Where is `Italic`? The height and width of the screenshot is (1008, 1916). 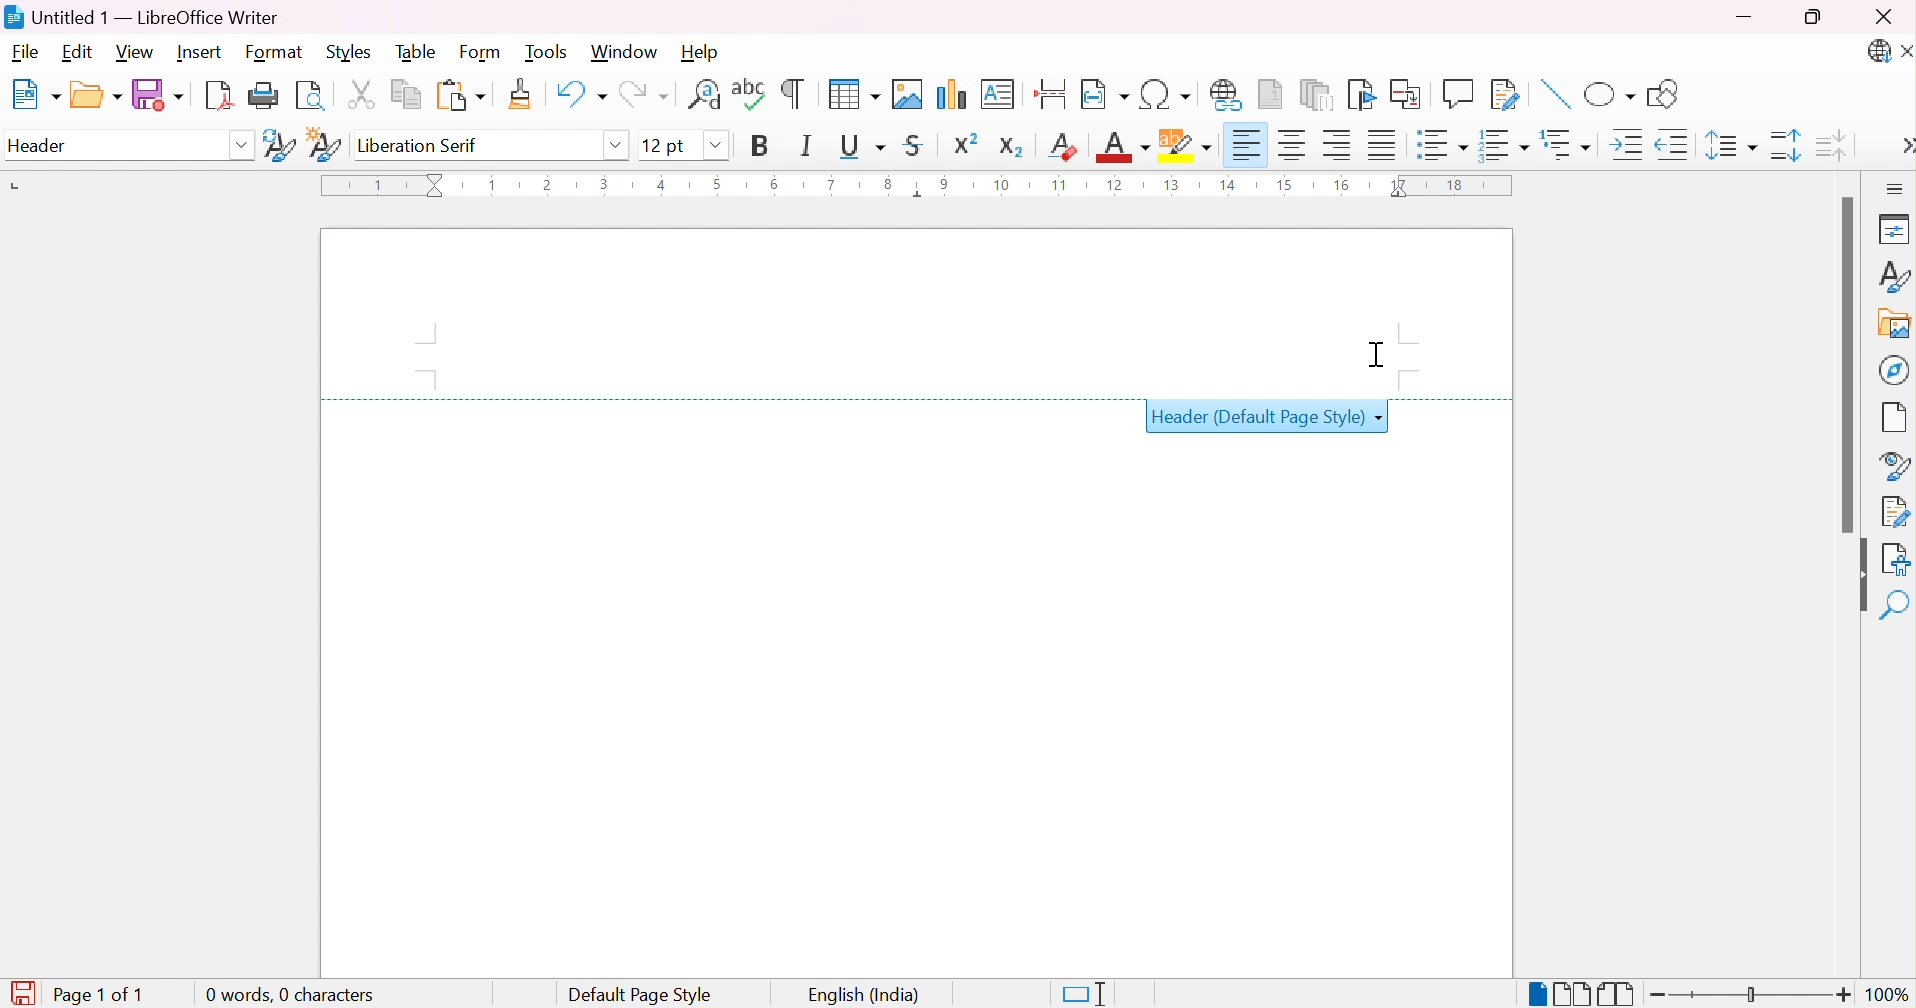 Italic is located at coordinates (805, 146).